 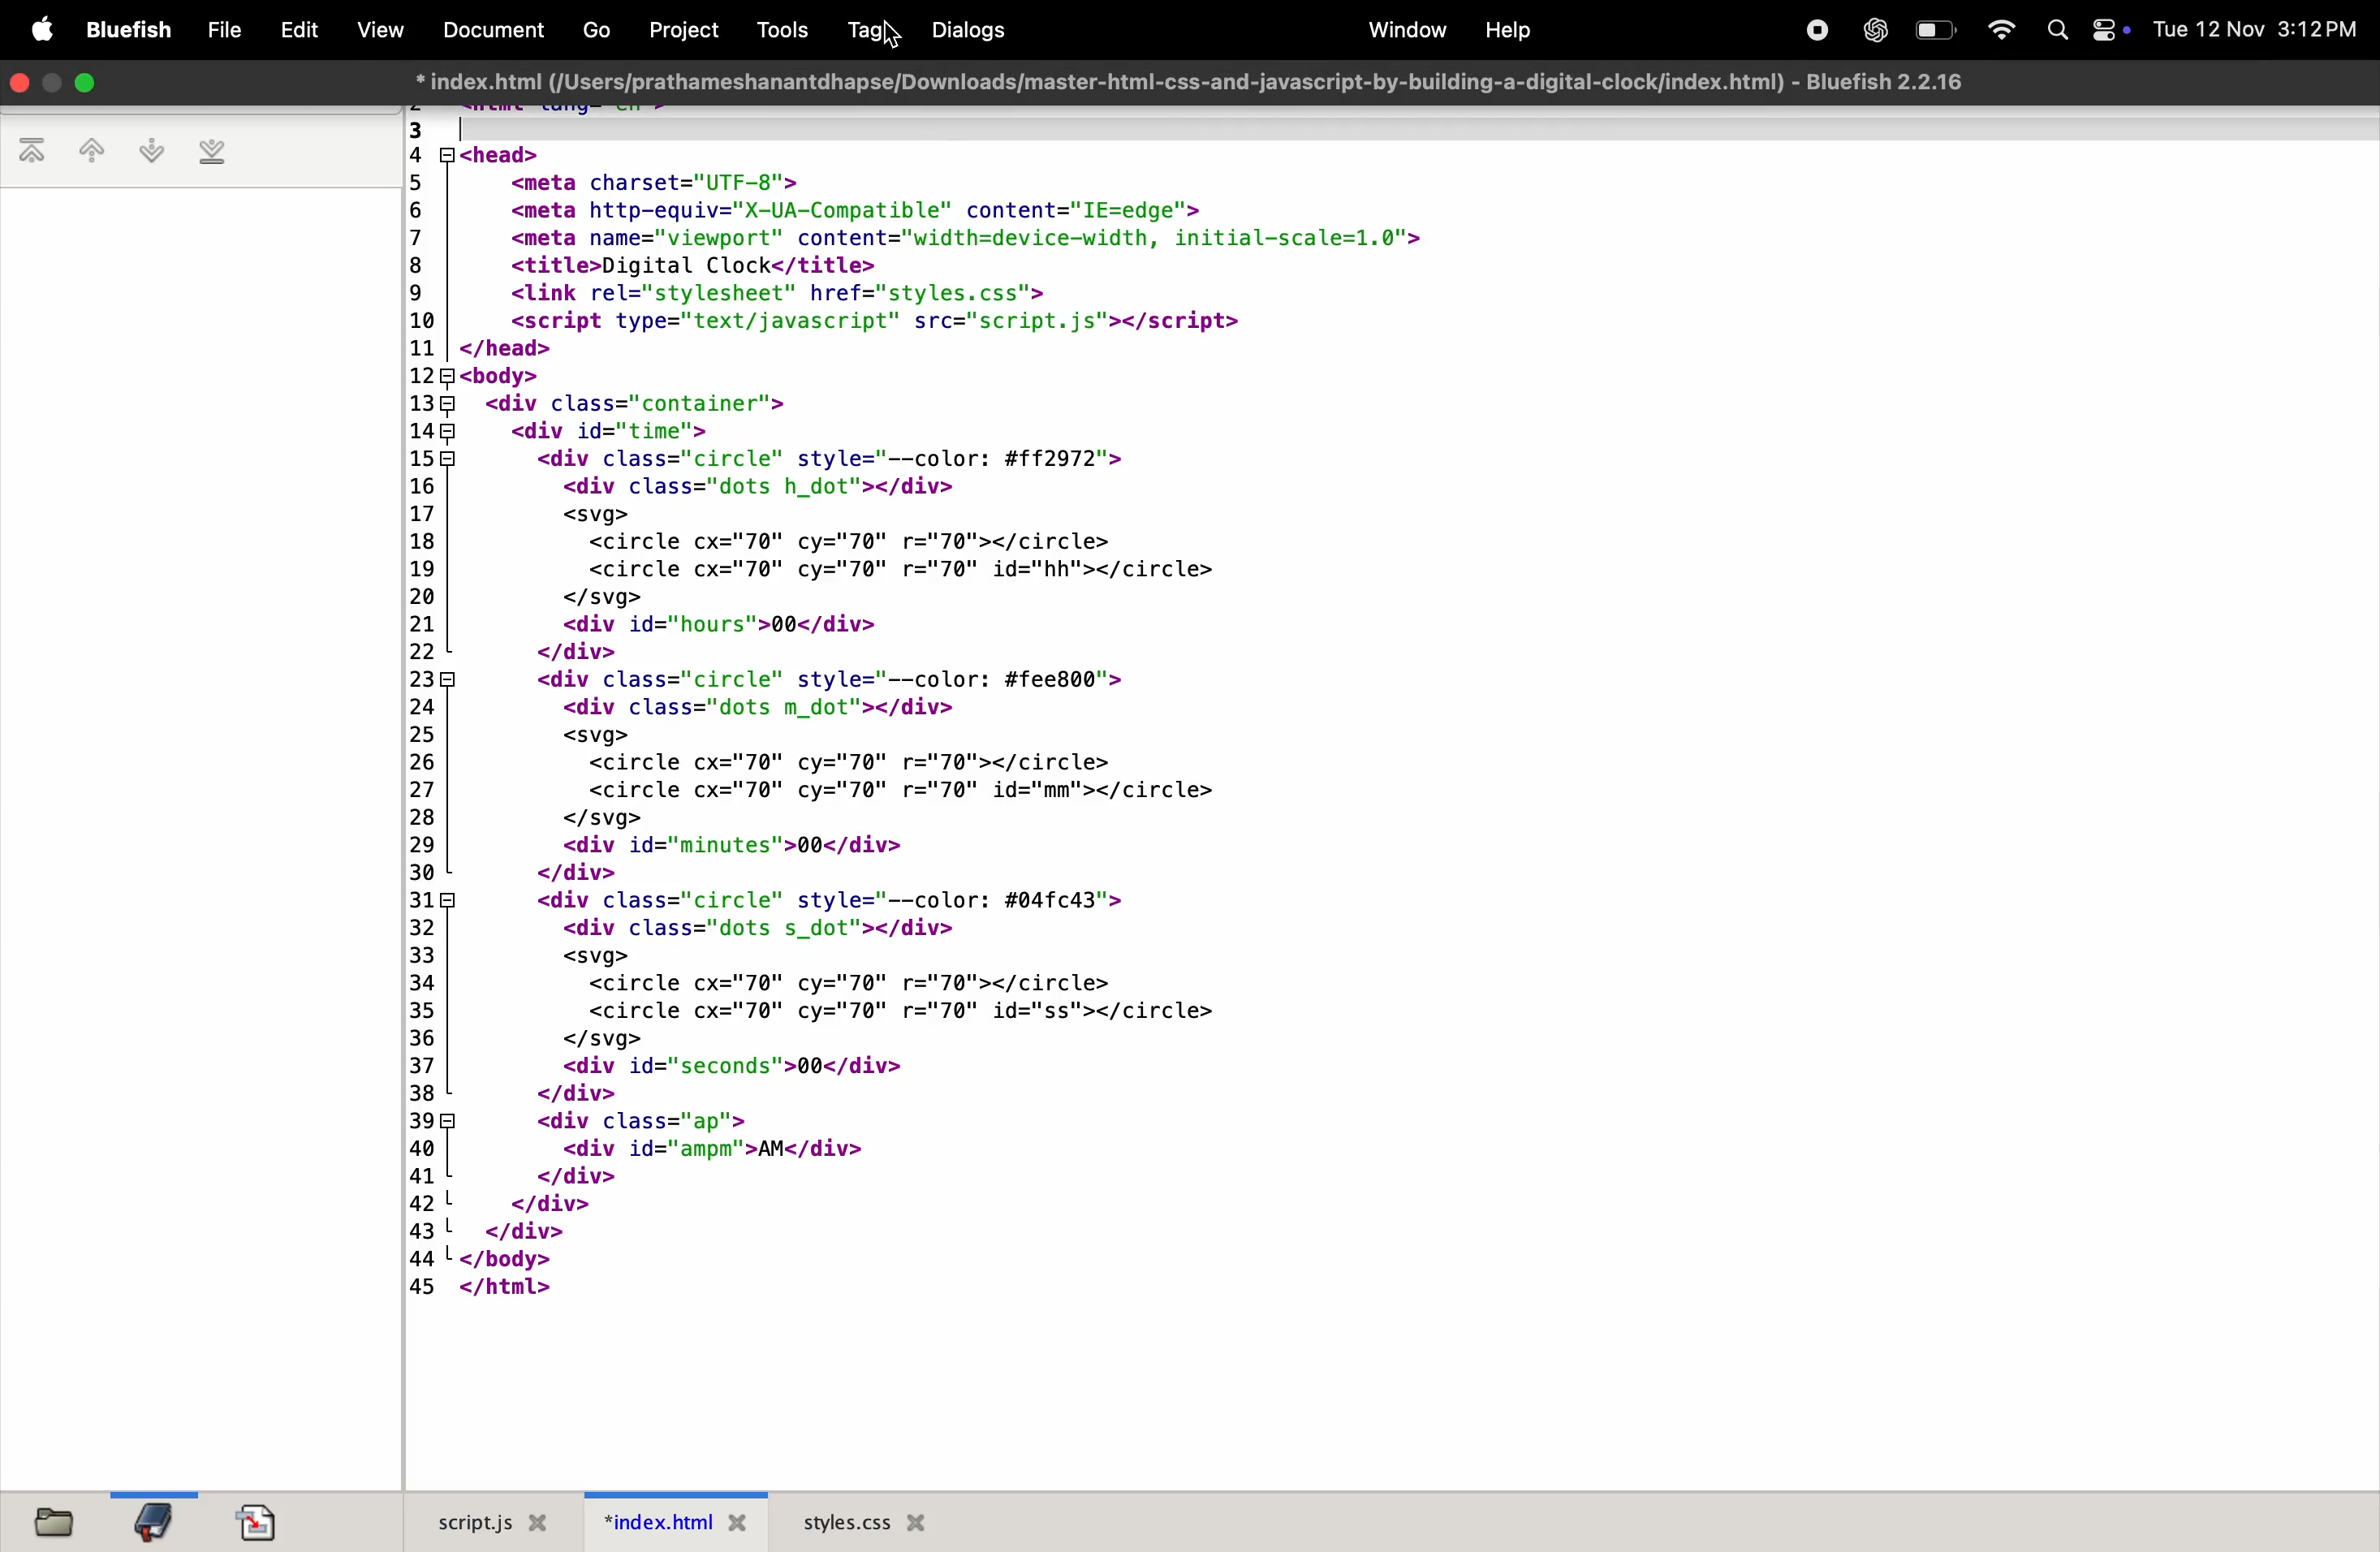 What do you see at coordinates (47, 1519) in the screenshot?
I see `new file` at bounding box center [47, 1519].